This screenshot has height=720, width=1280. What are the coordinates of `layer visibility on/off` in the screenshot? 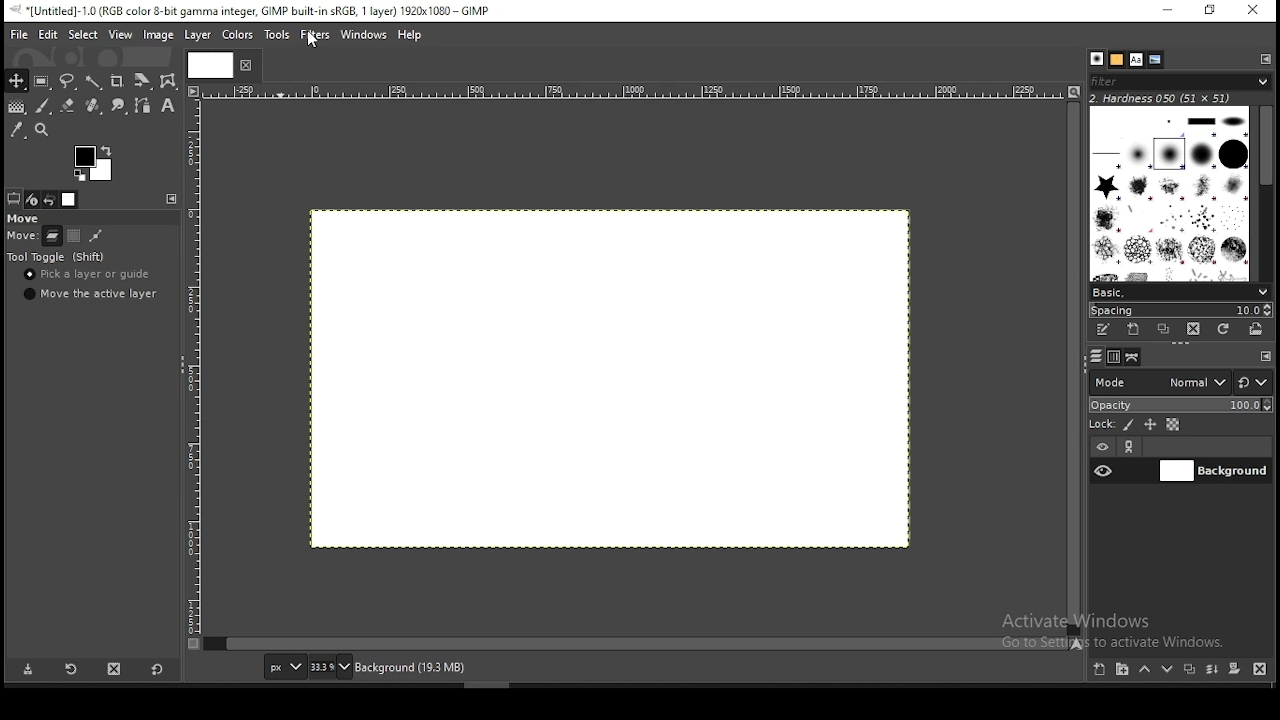 It's located at (1104, 470).